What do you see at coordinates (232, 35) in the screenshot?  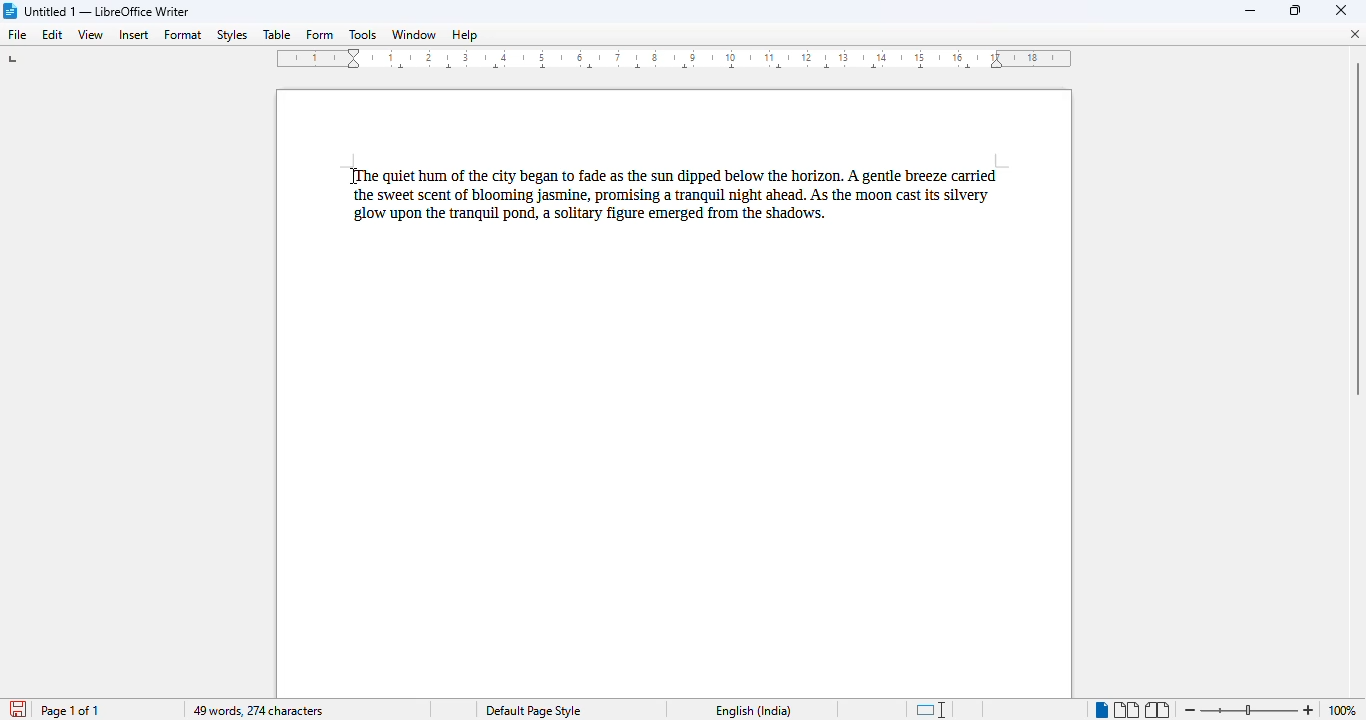 I see `styles` at bounding box center [232, 35].